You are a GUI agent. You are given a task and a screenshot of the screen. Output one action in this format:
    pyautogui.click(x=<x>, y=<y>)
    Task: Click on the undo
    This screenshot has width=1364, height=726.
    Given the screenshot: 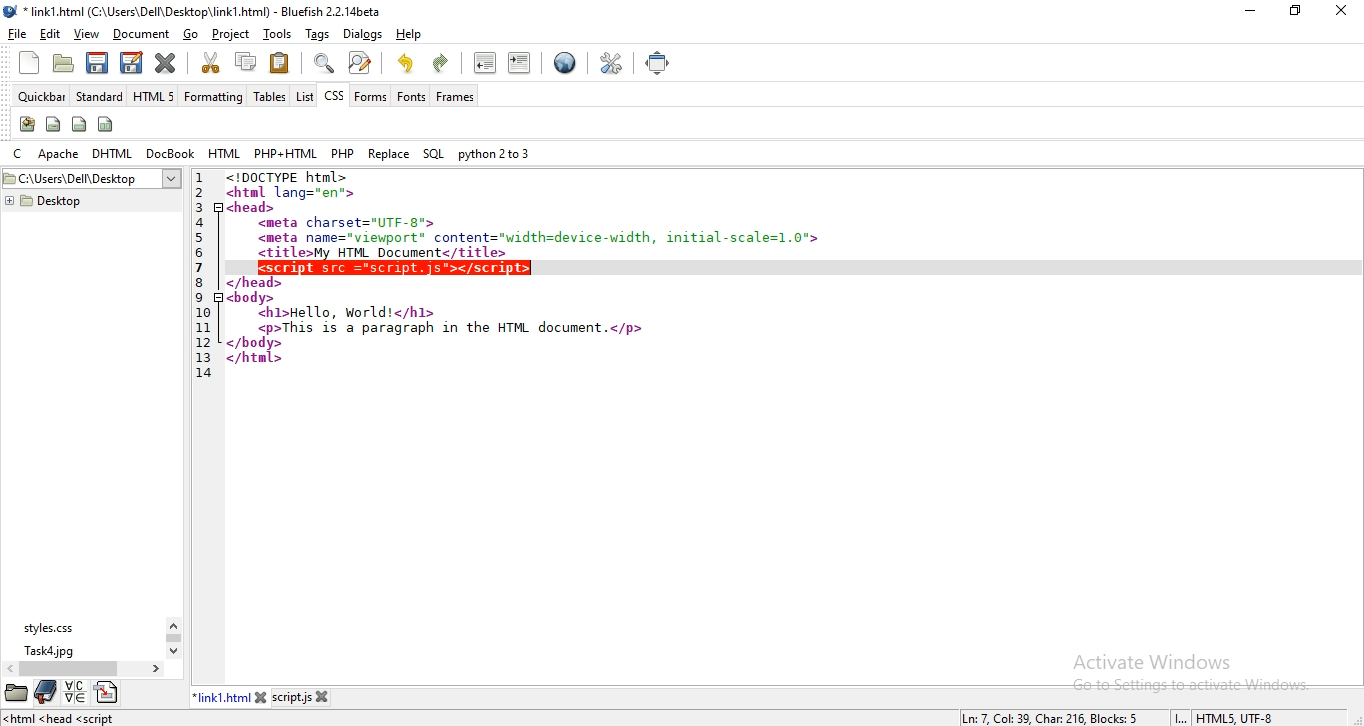 What is the action you would take?
    pyautogui.click(x=407, y=63)
    